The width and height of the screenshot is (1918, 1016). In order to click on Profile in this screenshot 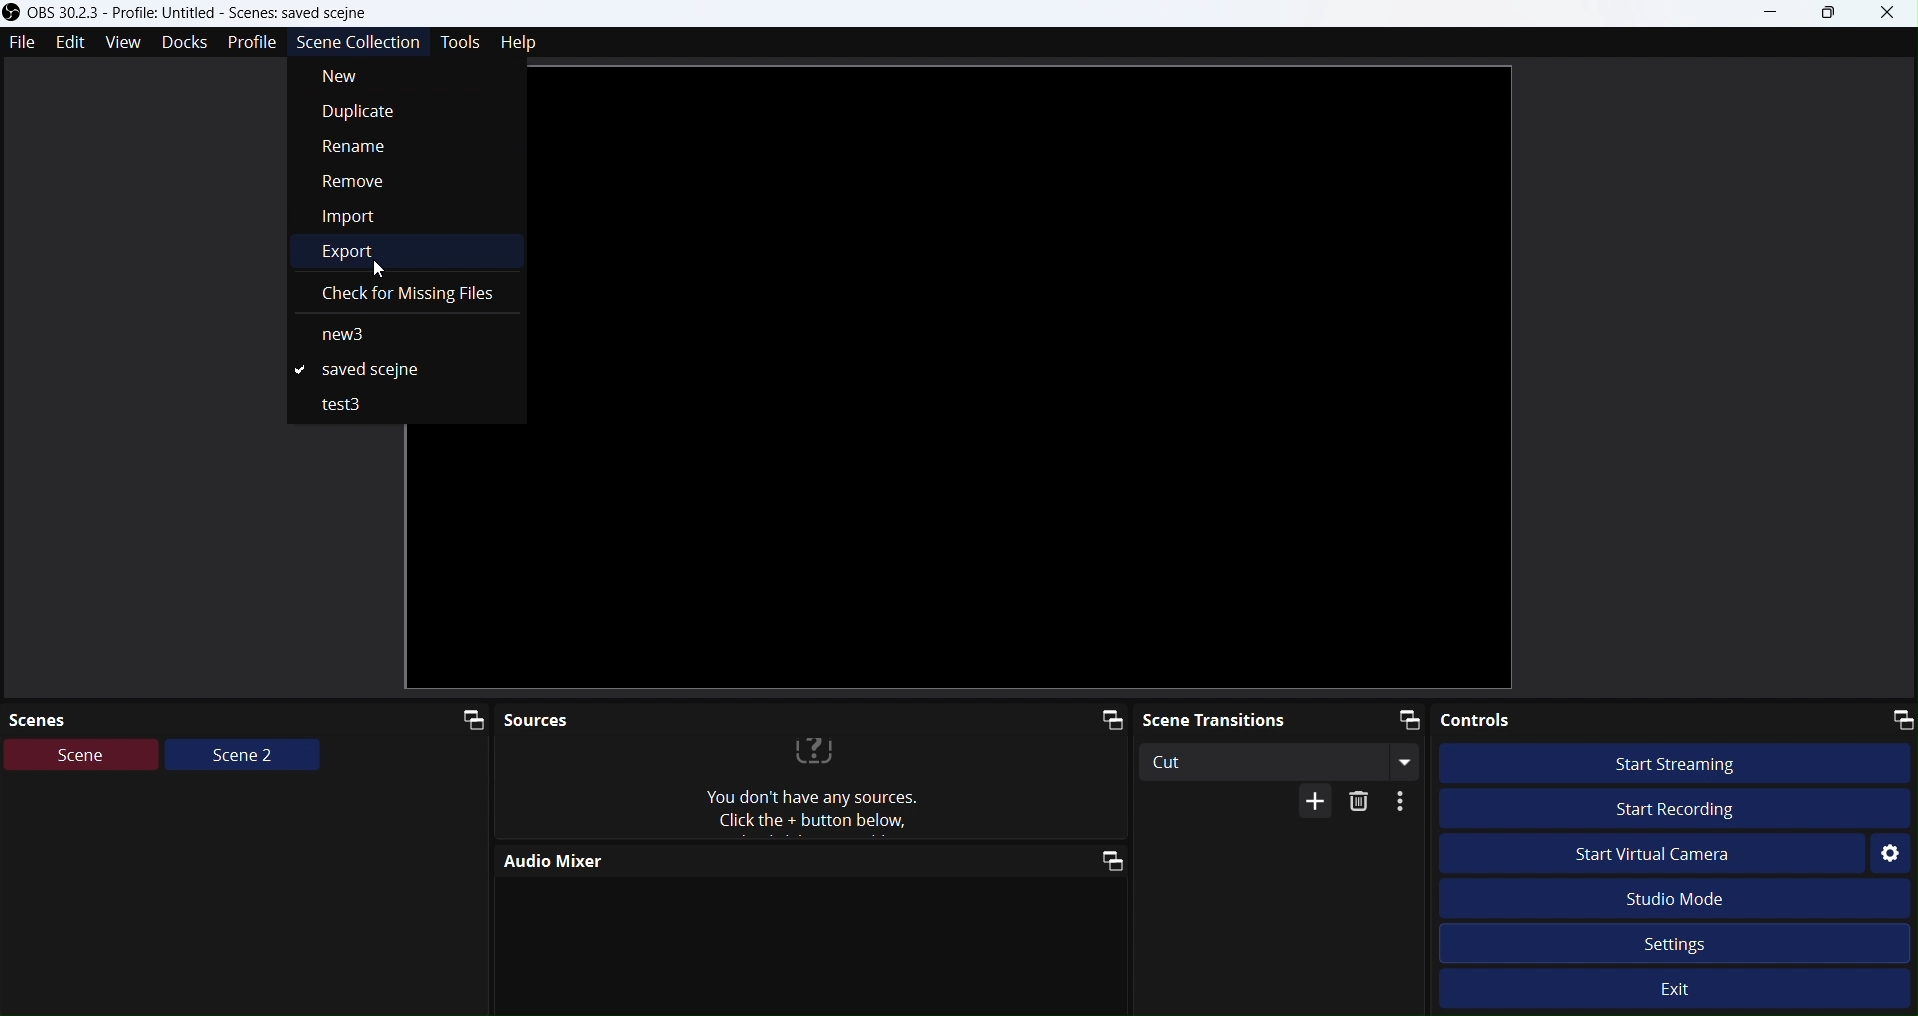, I will do `click(254, 42)`.